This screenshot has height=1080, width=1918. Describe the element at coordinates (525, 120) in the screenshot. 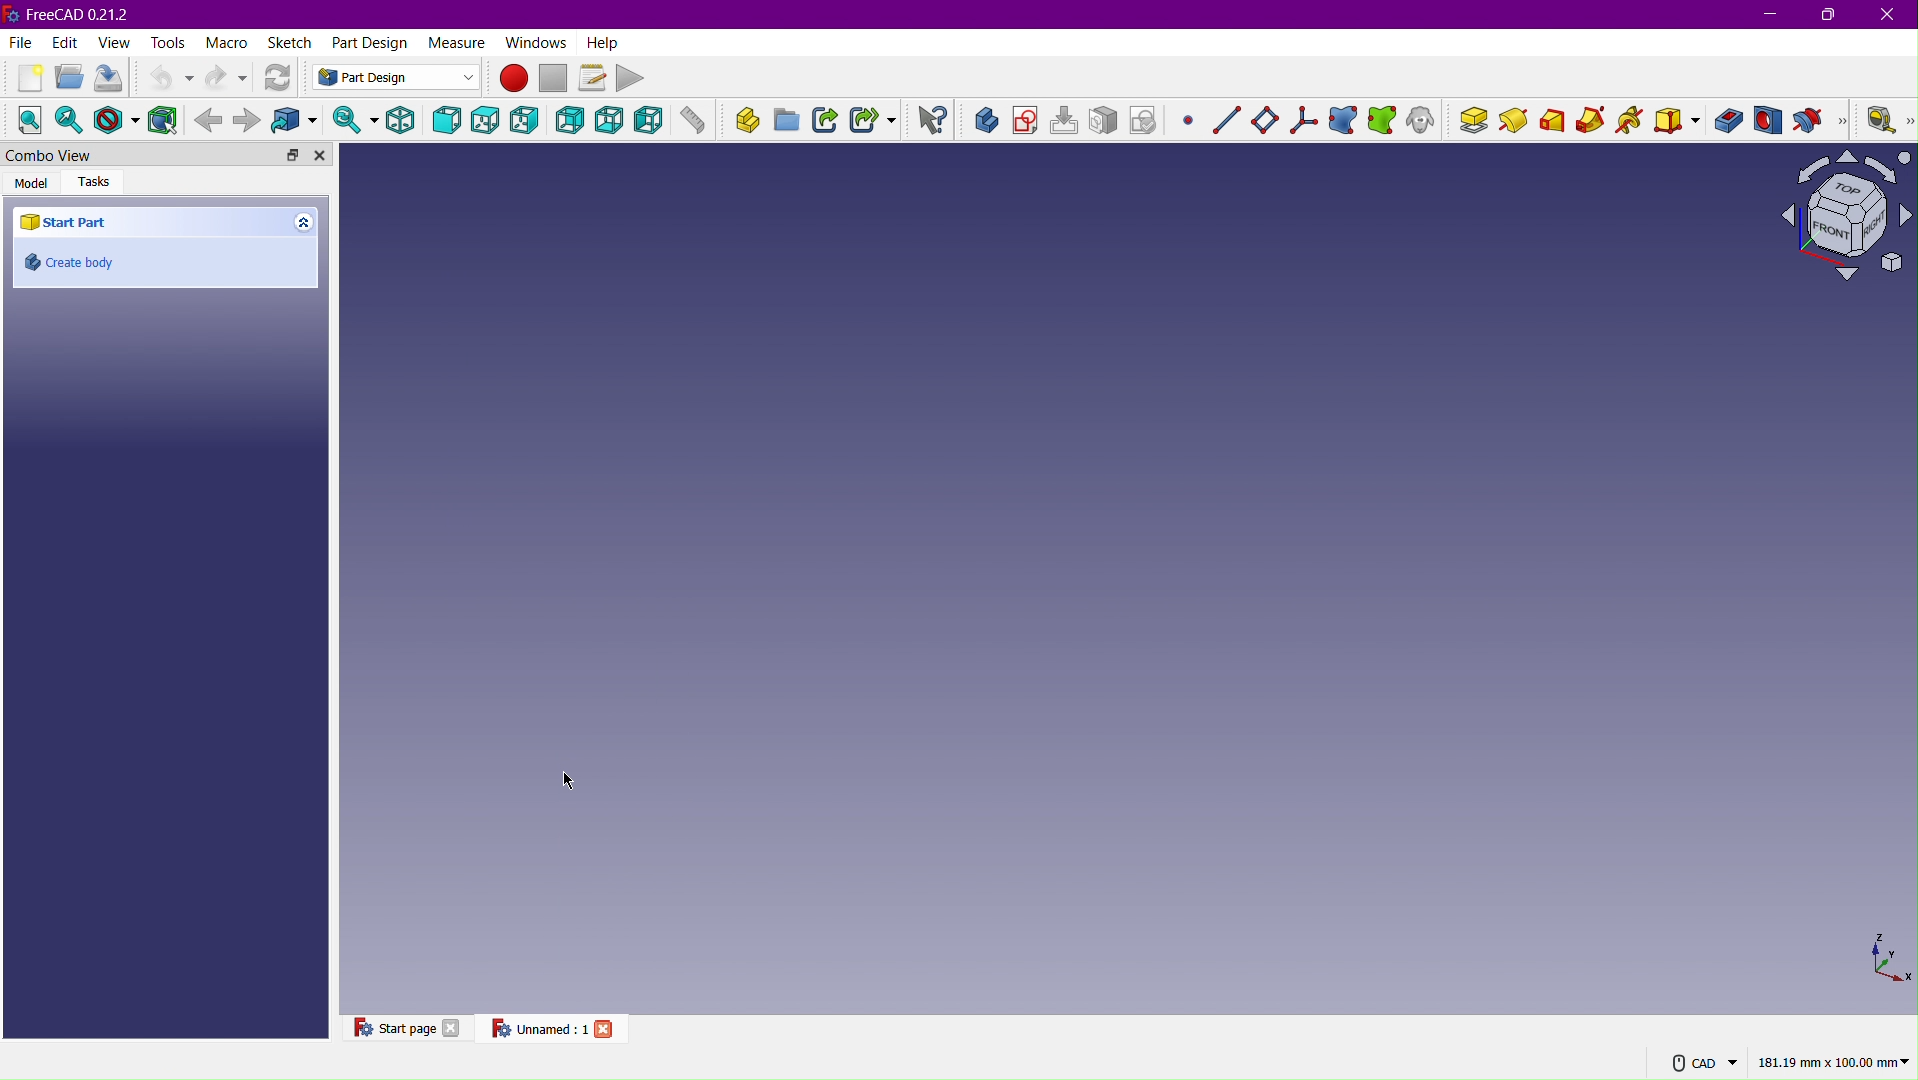

I see `Right` at that location.